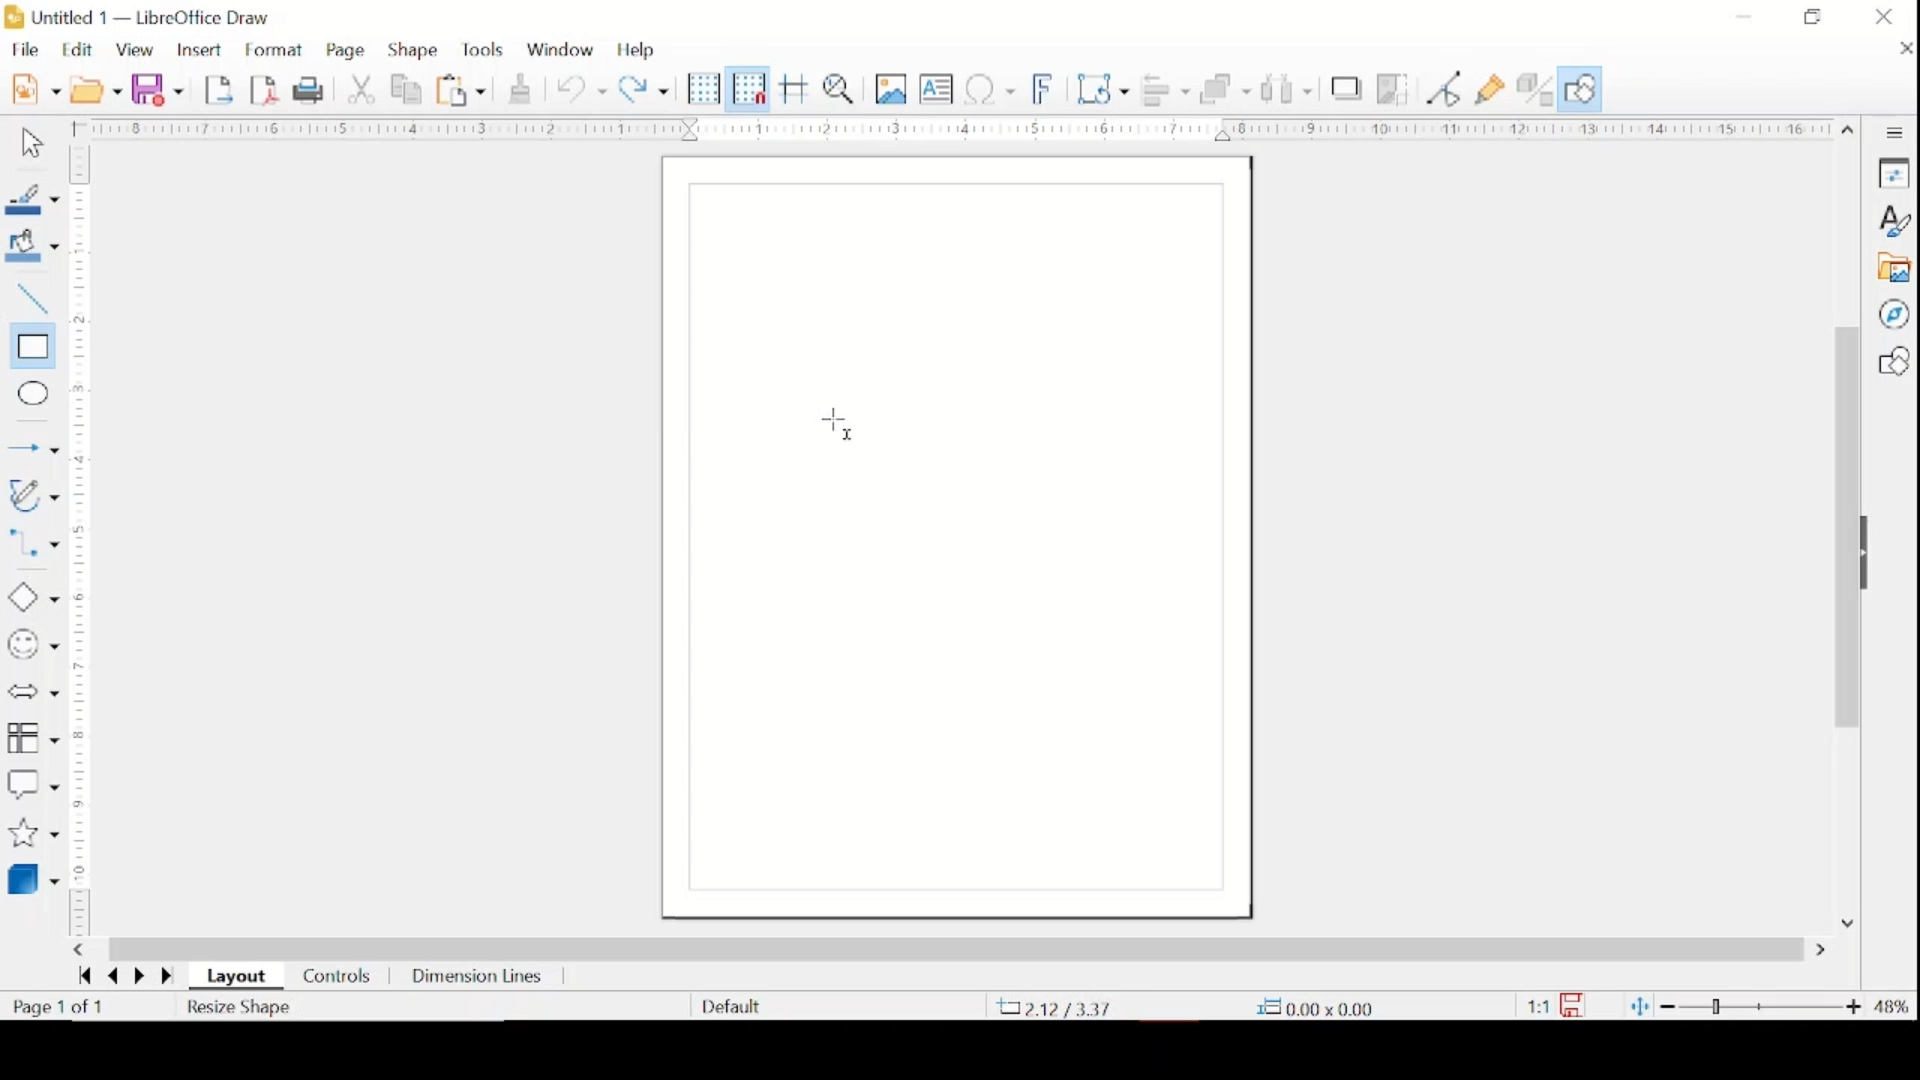 This screenshot has width=1920, height=1080. What do you see at coordinates (842, 88) in the screenshot?
I see `zoom and pan` at bounding box center [842, 88].